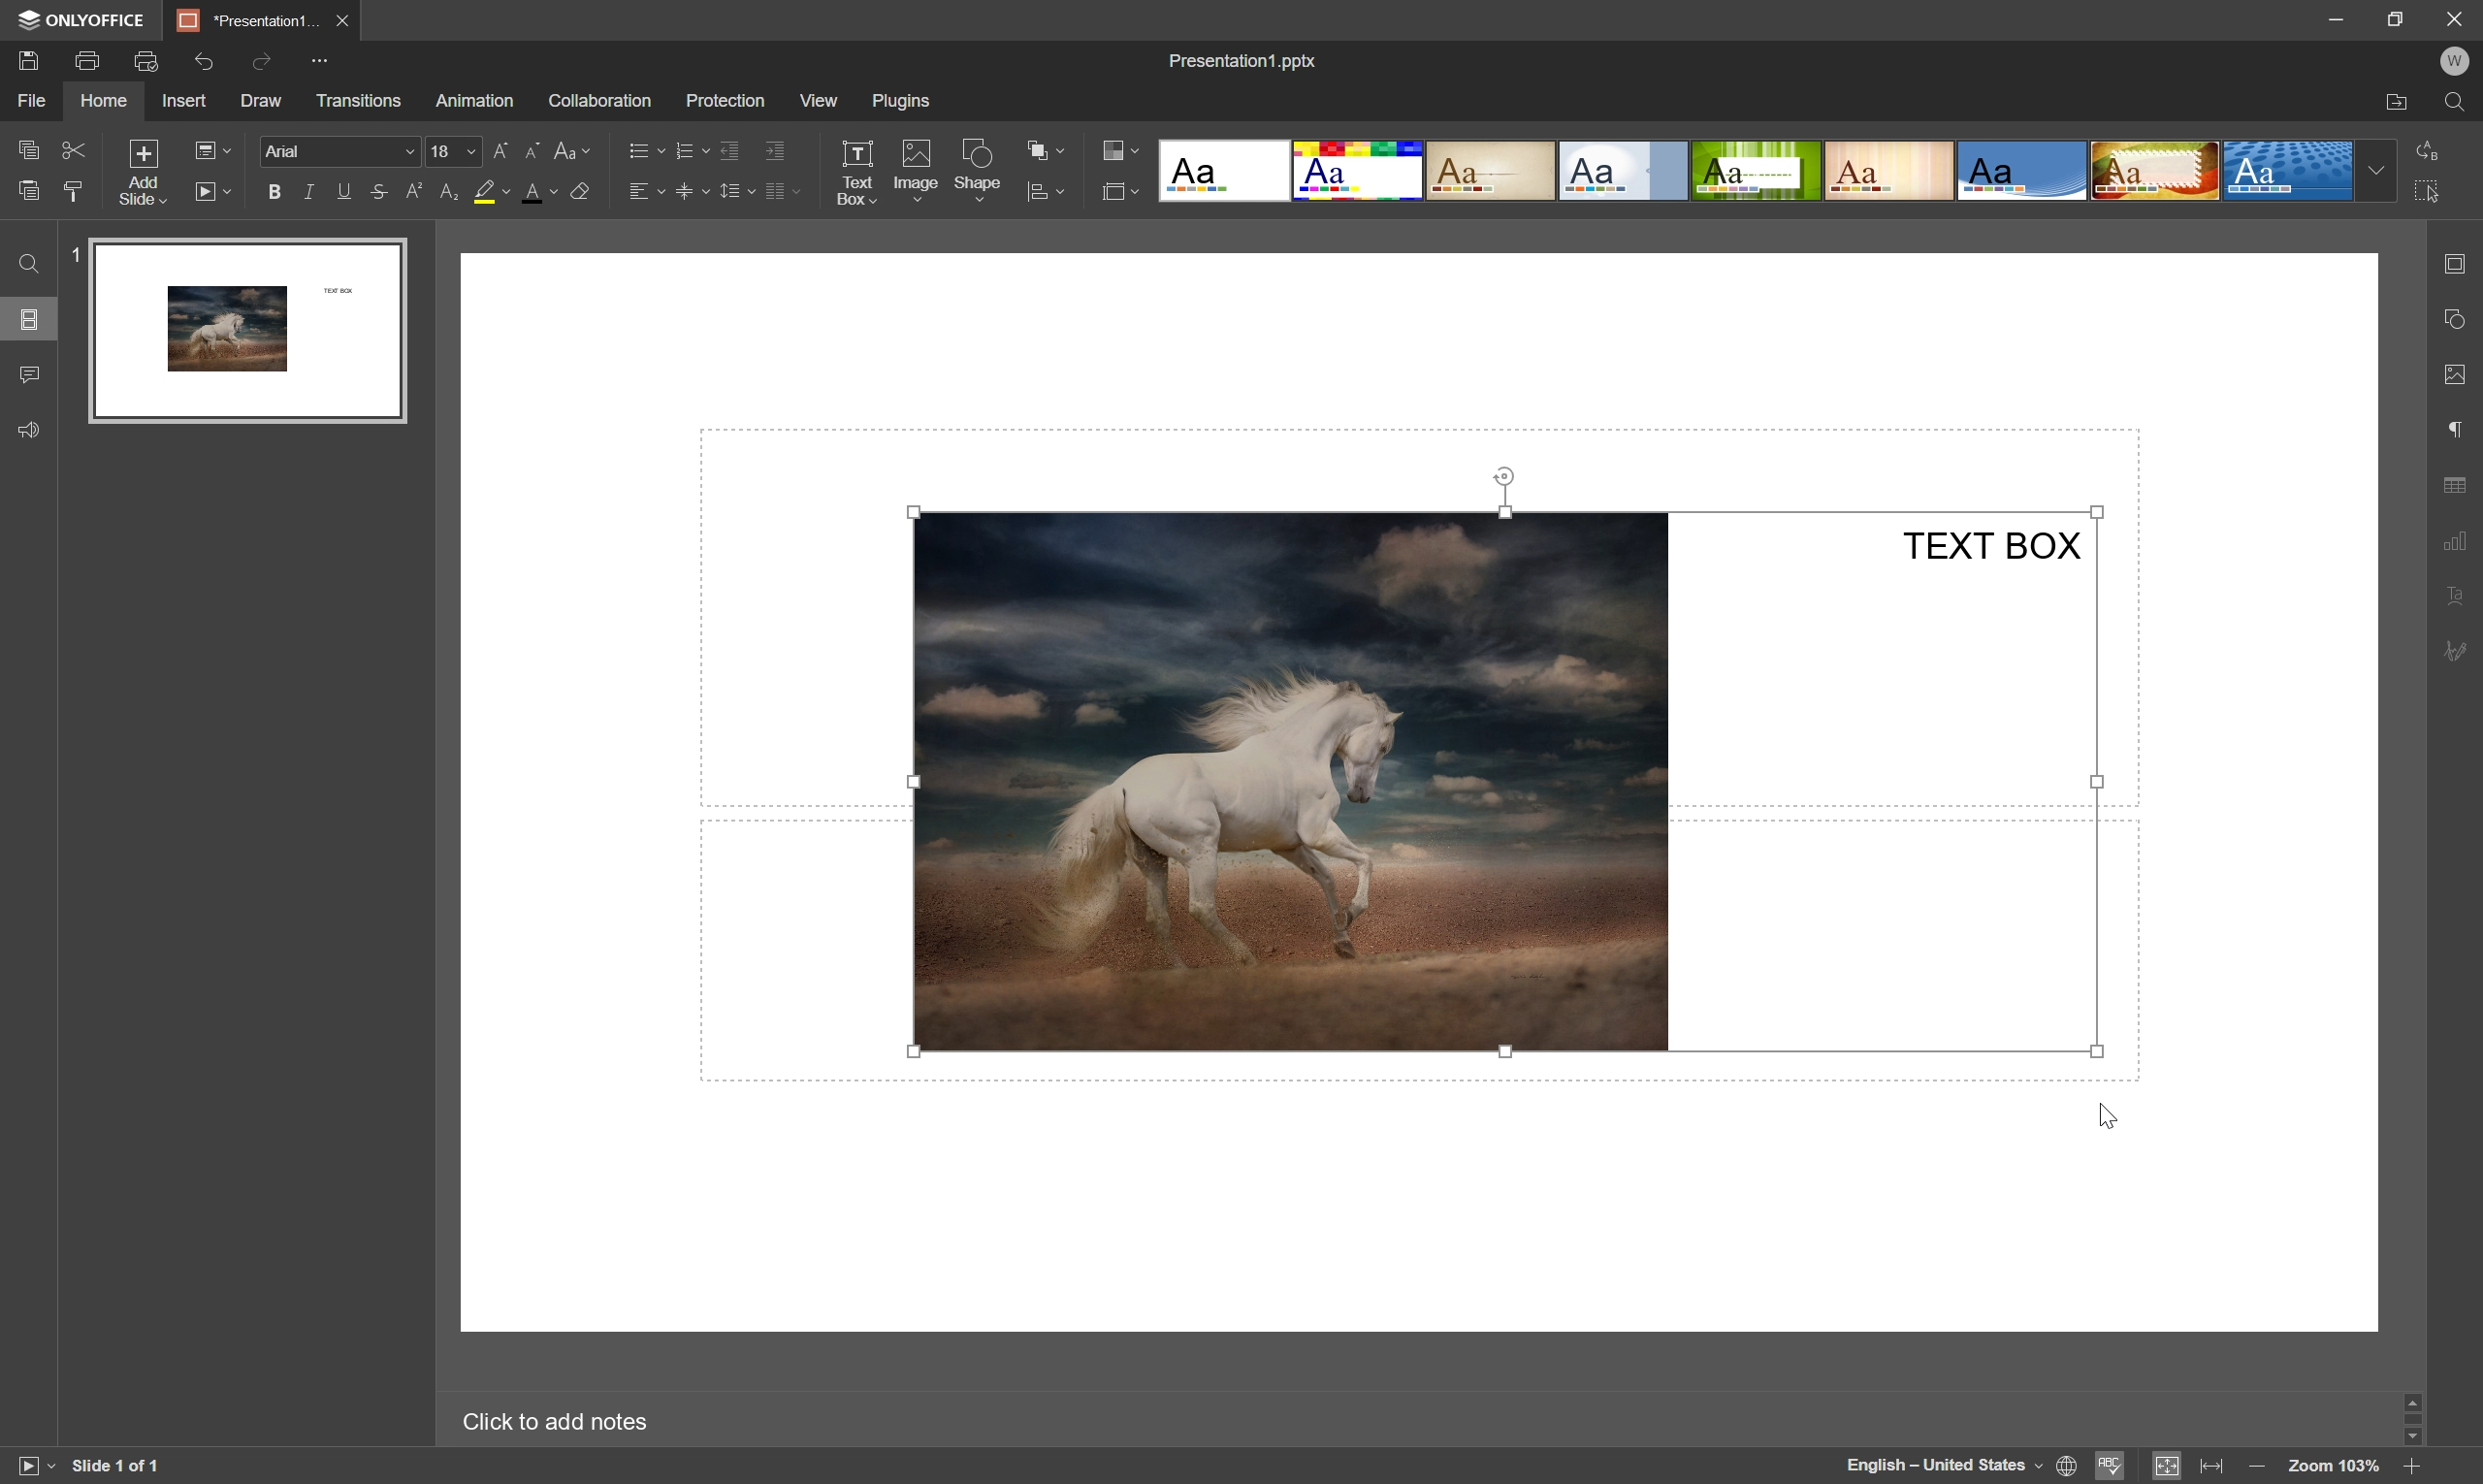  I want to click on clear style, so click(584, 192).